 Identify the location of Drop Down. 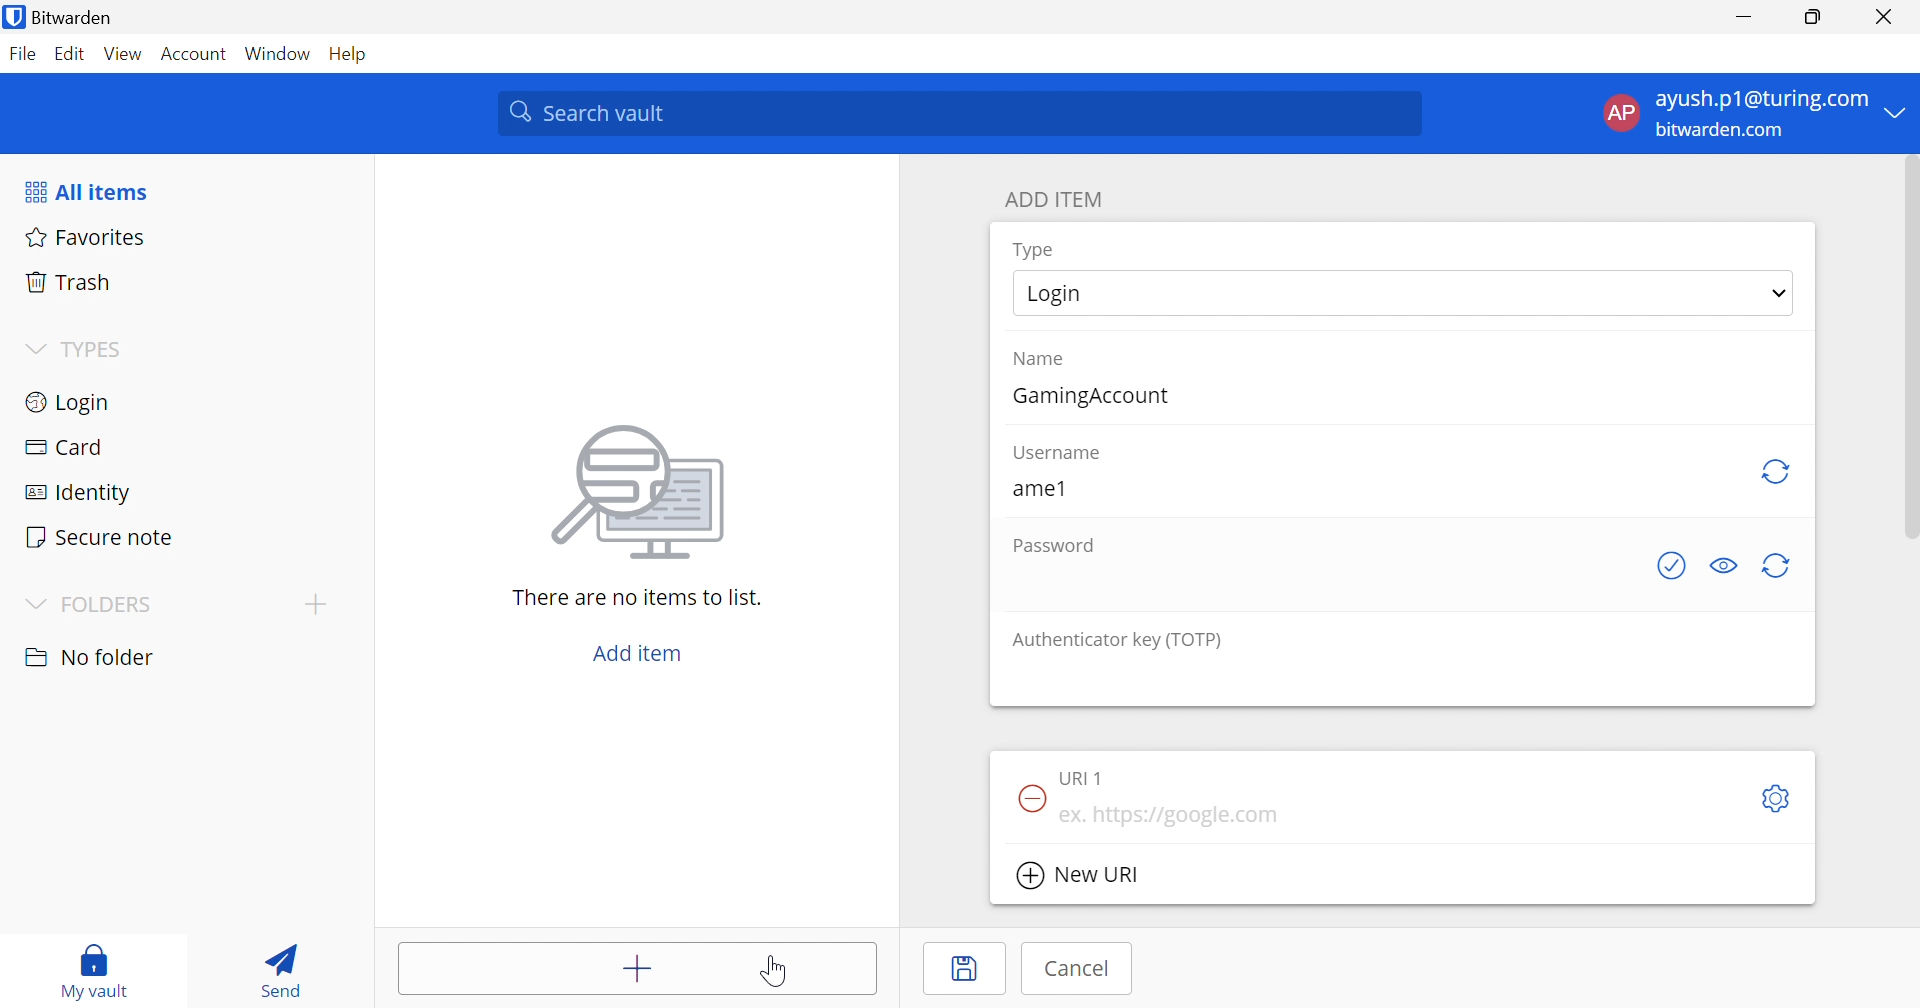
(1901, 111).